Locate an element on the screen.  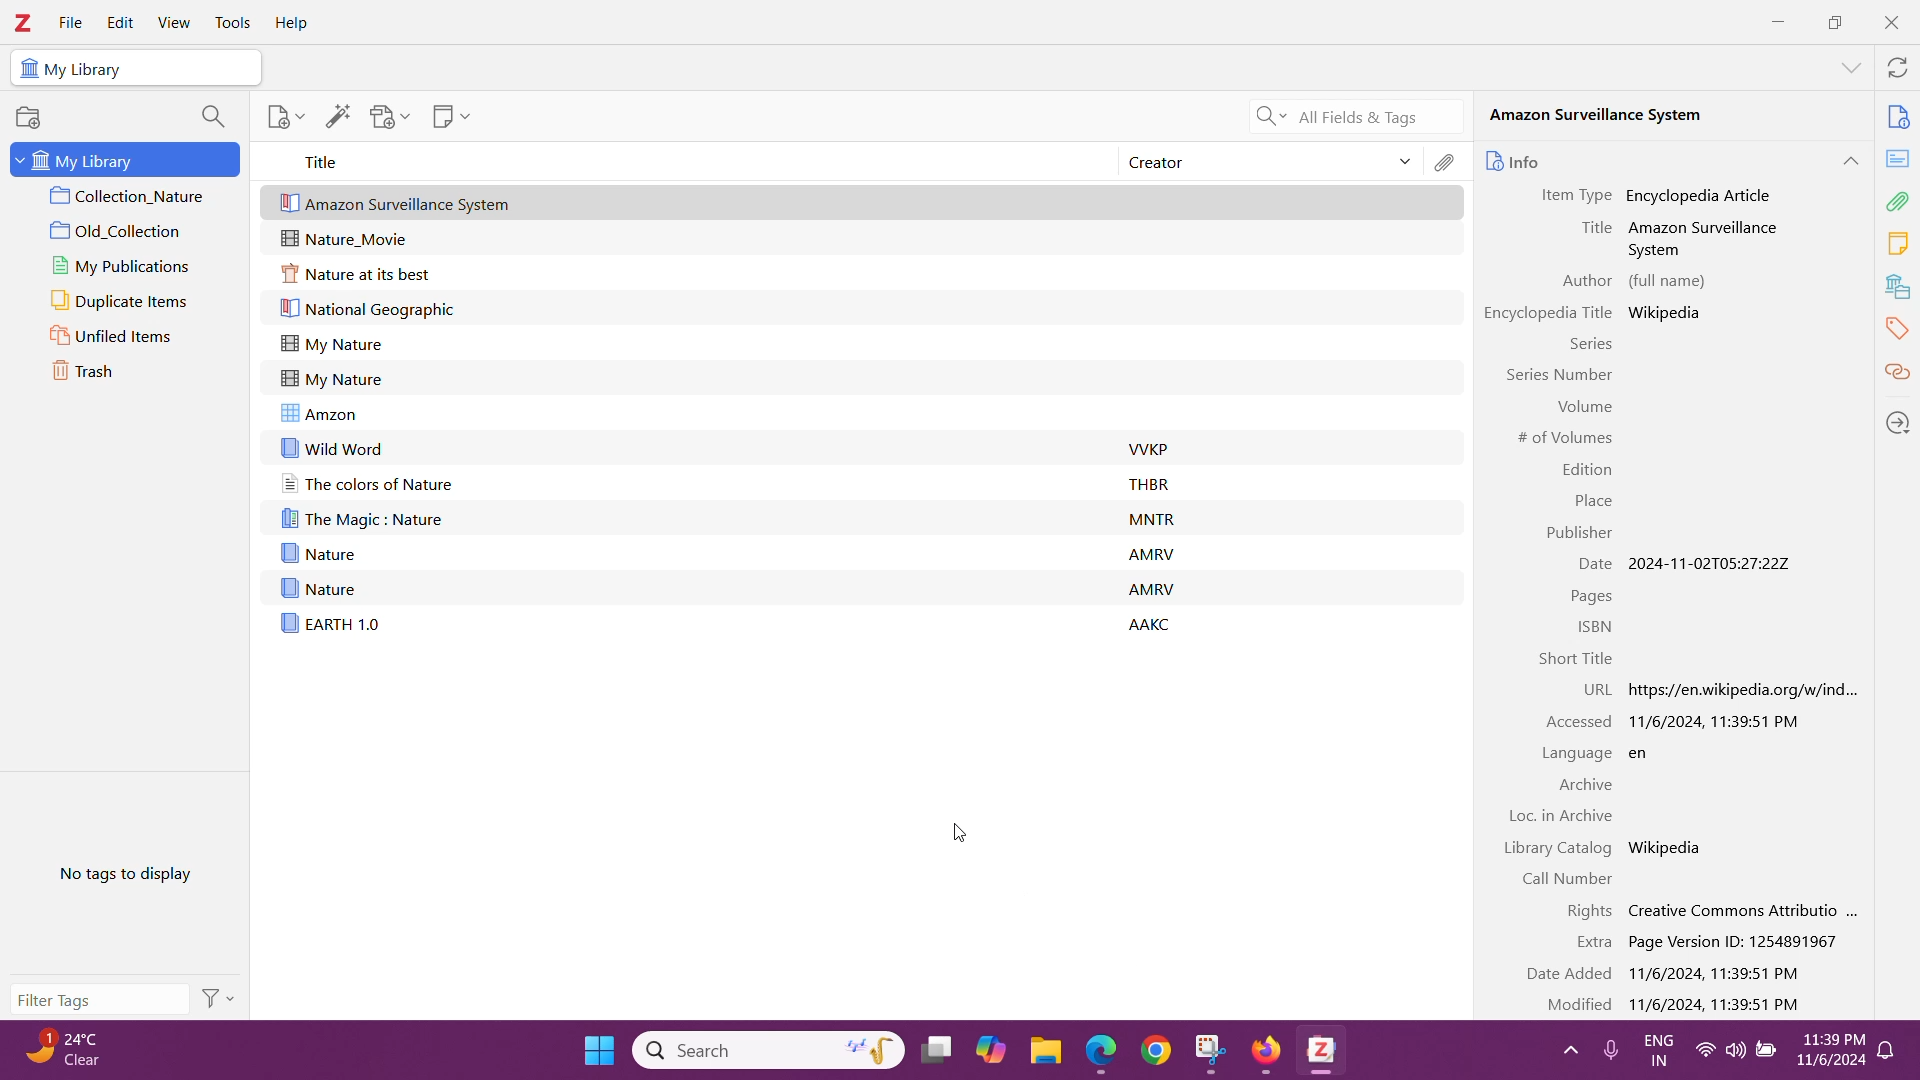
Extra is located at coordinates (1590, 942).